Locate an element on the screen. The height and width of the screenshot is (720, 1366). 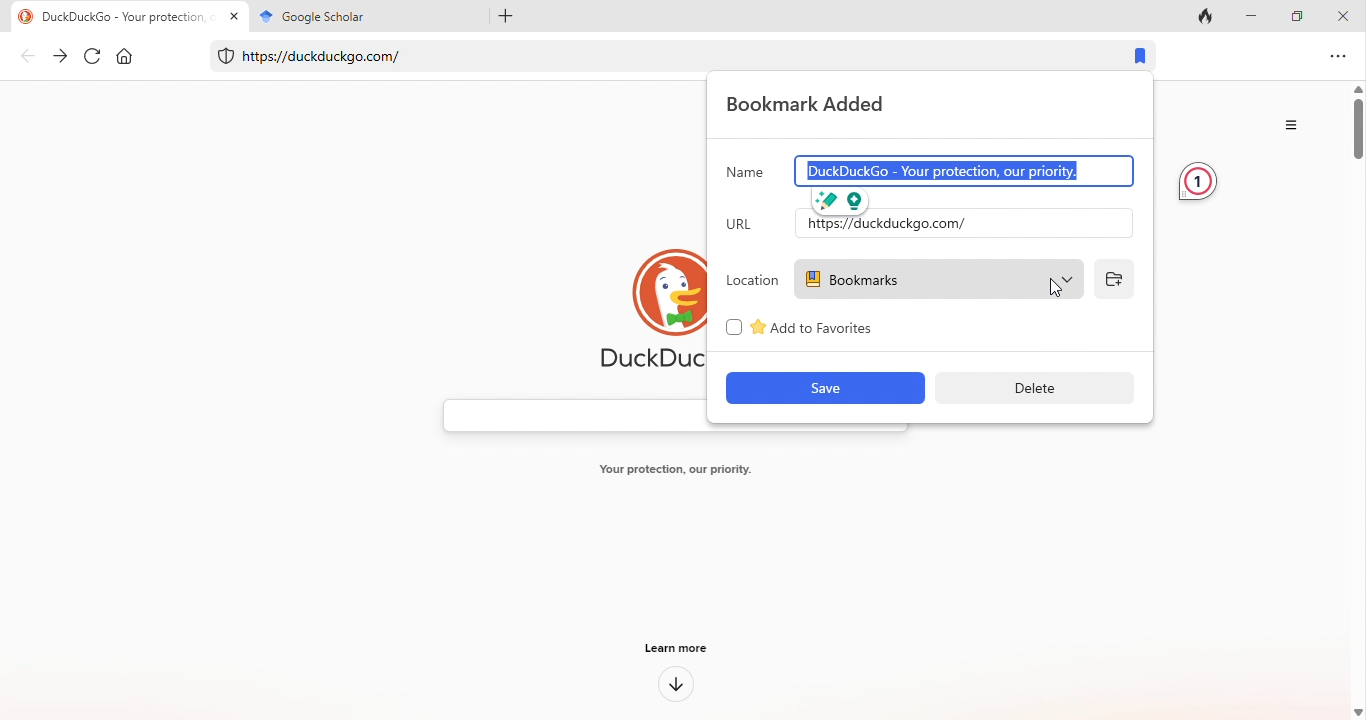
add folder is located at coordinates (1113, 279).